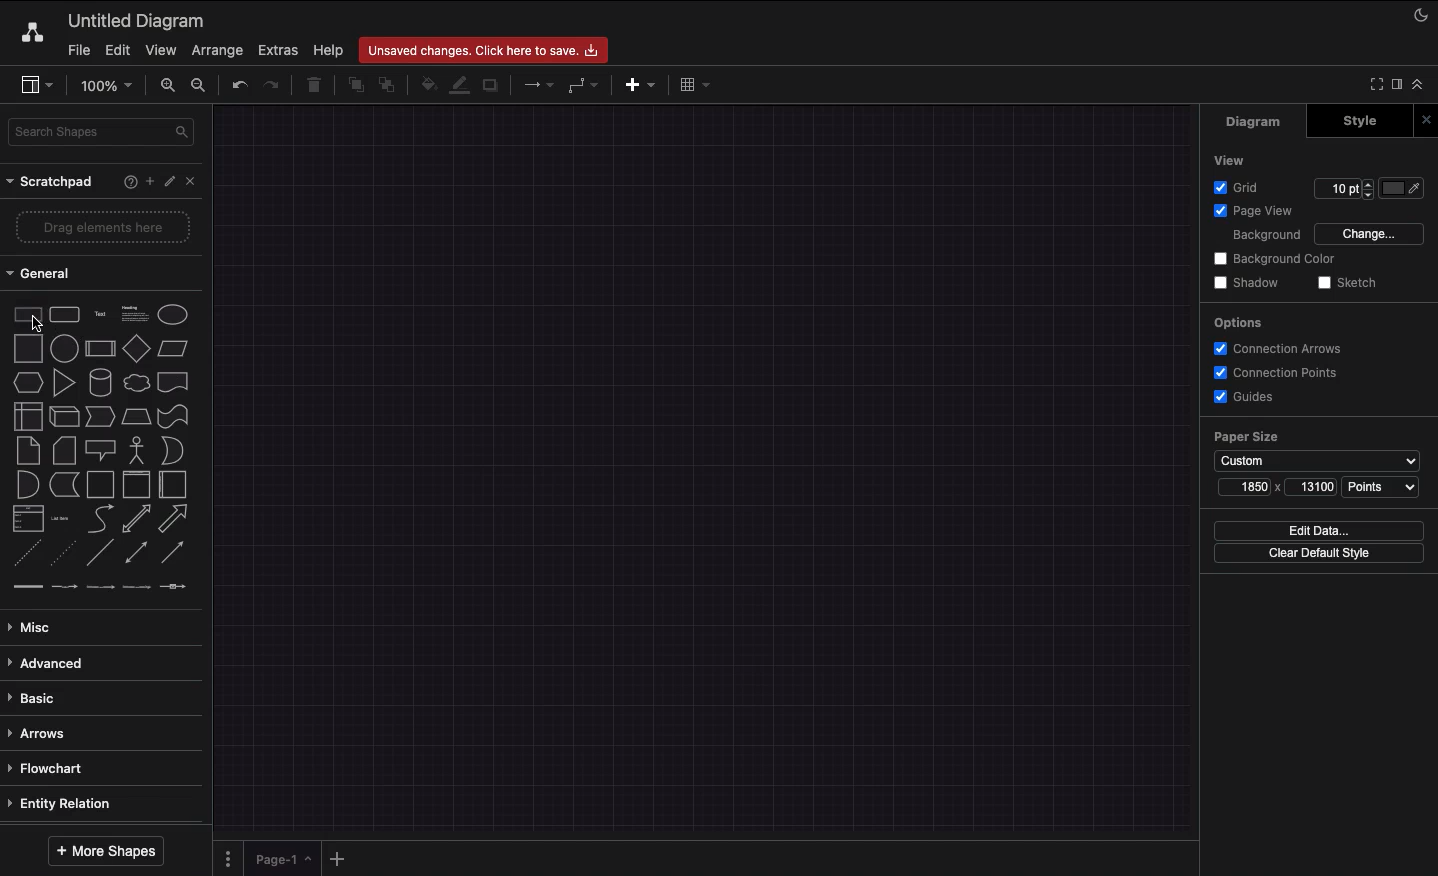  Describe the element at coordinates (146, 182) in the screenshot. I see `Add` at that location.